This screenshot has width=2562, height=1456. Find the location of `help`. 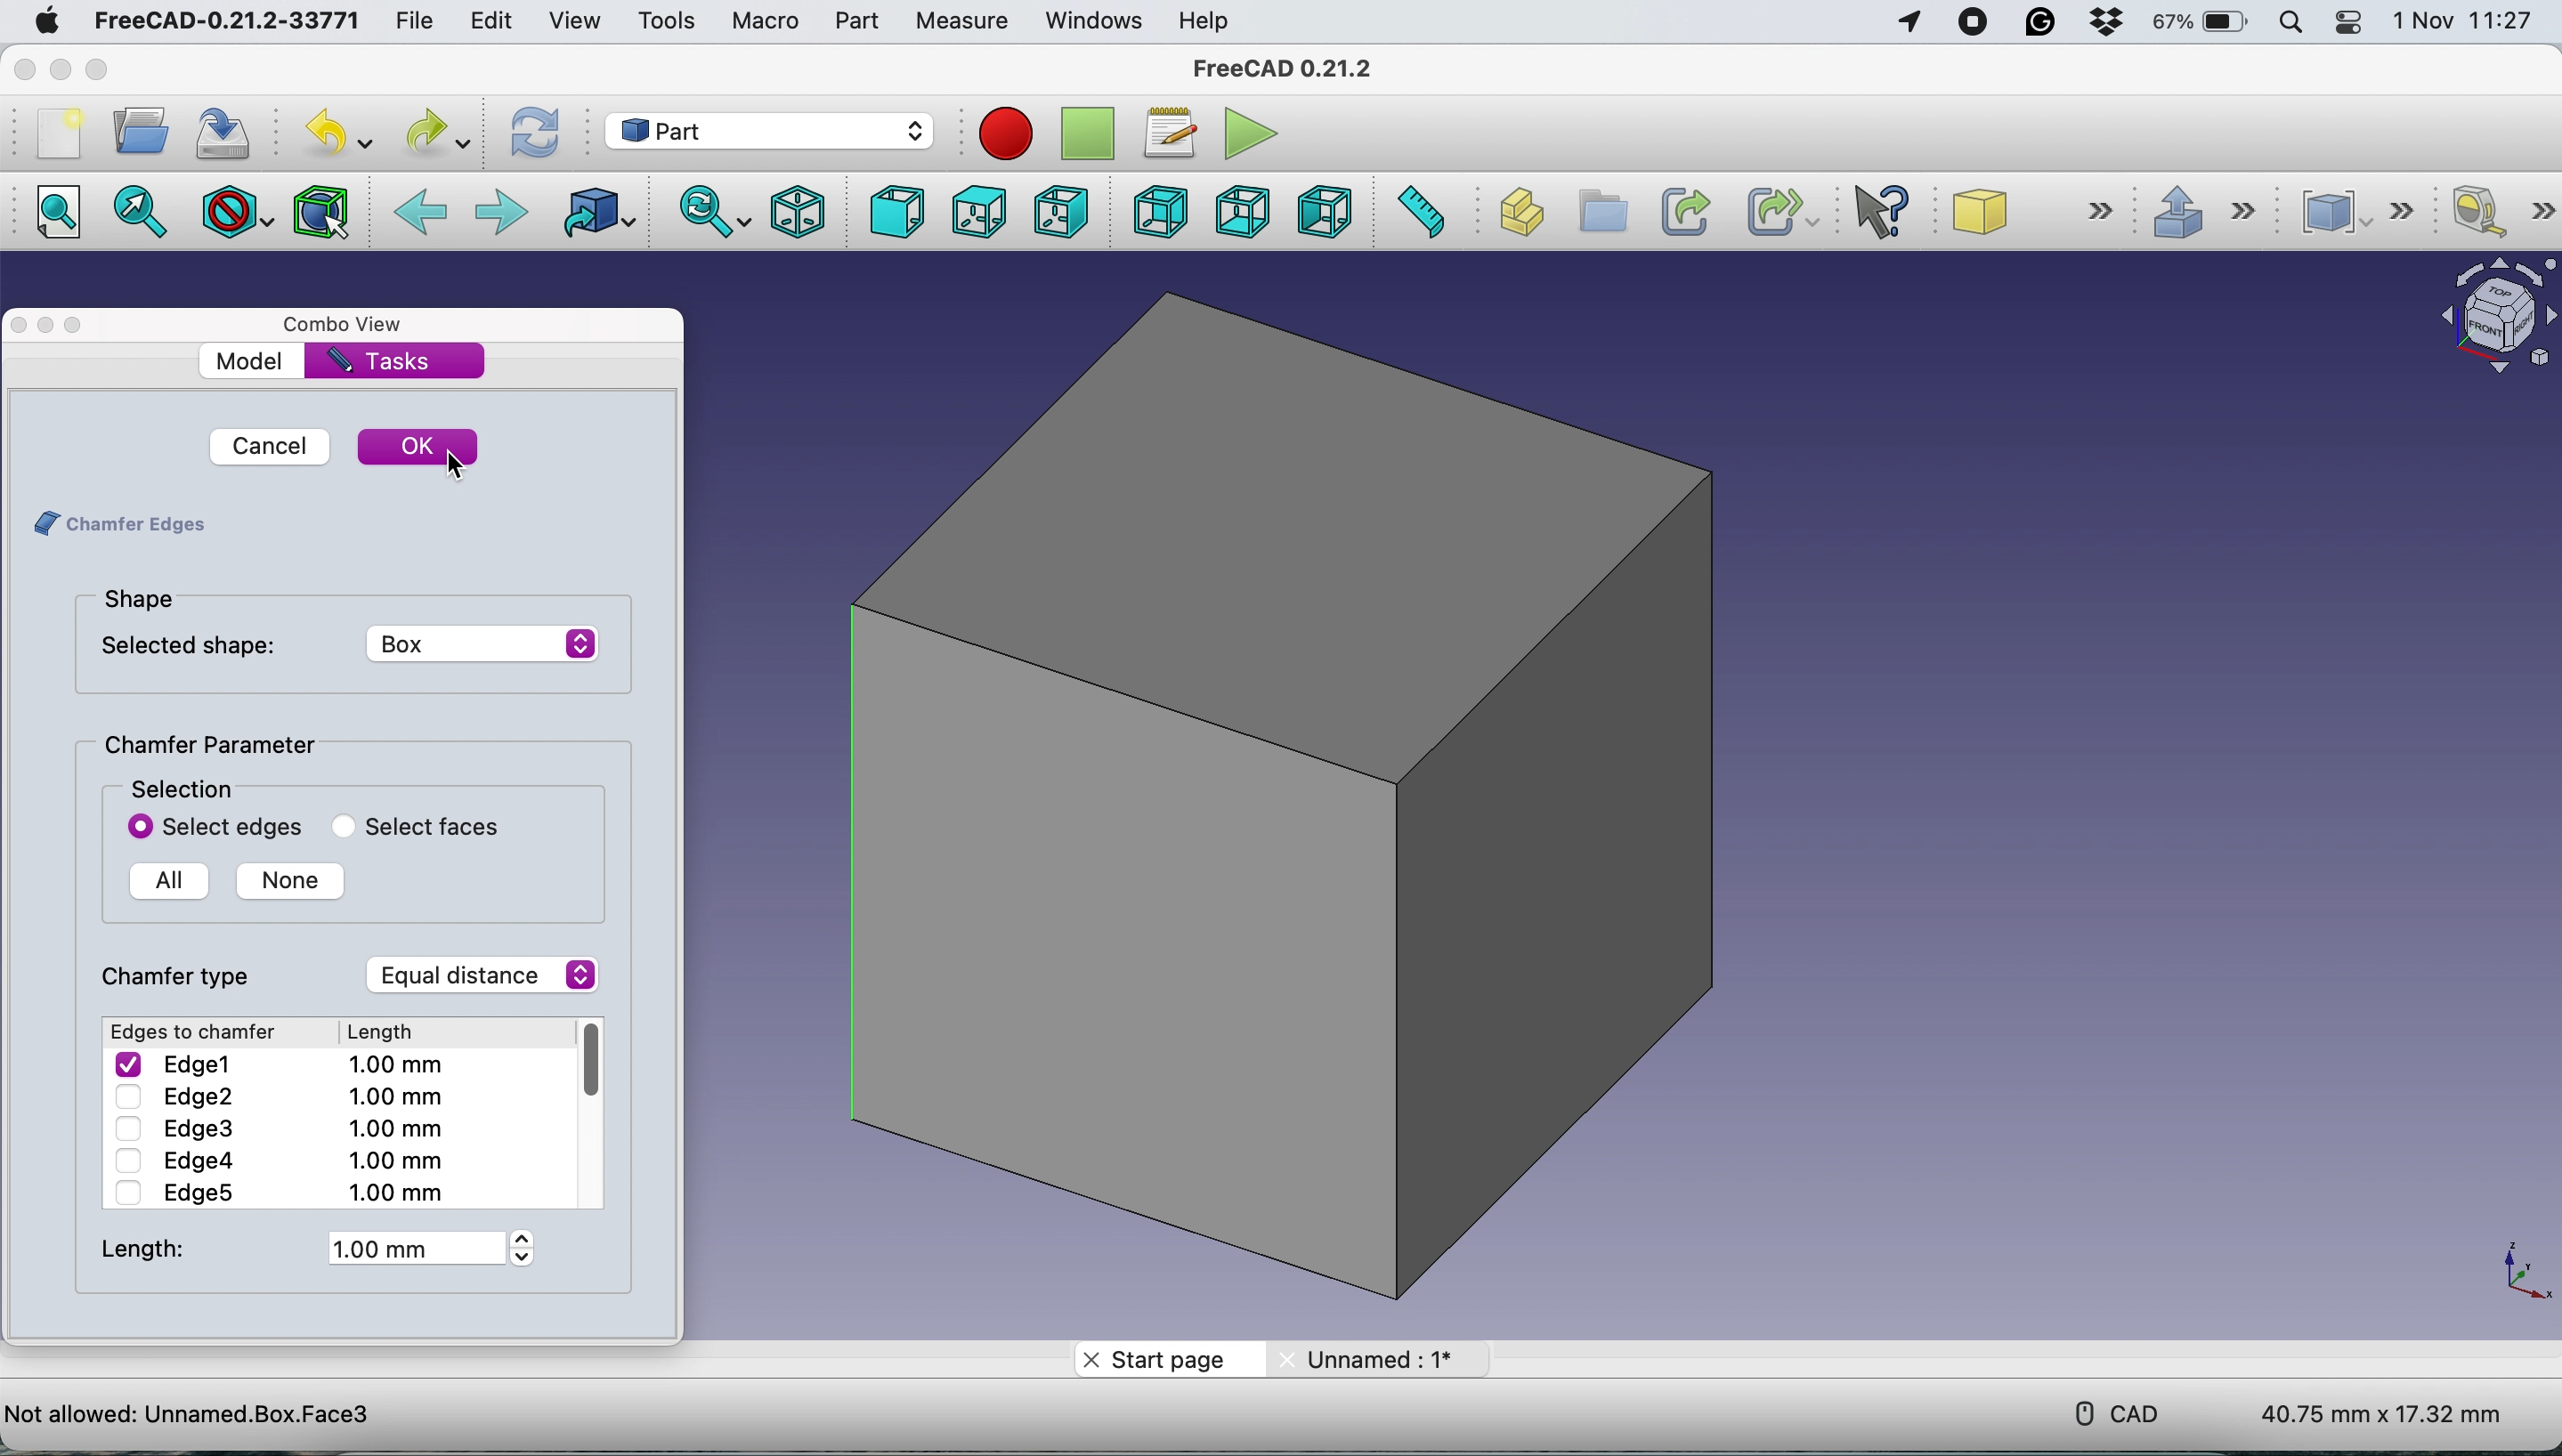

help is located at coordinates (1208, 20).